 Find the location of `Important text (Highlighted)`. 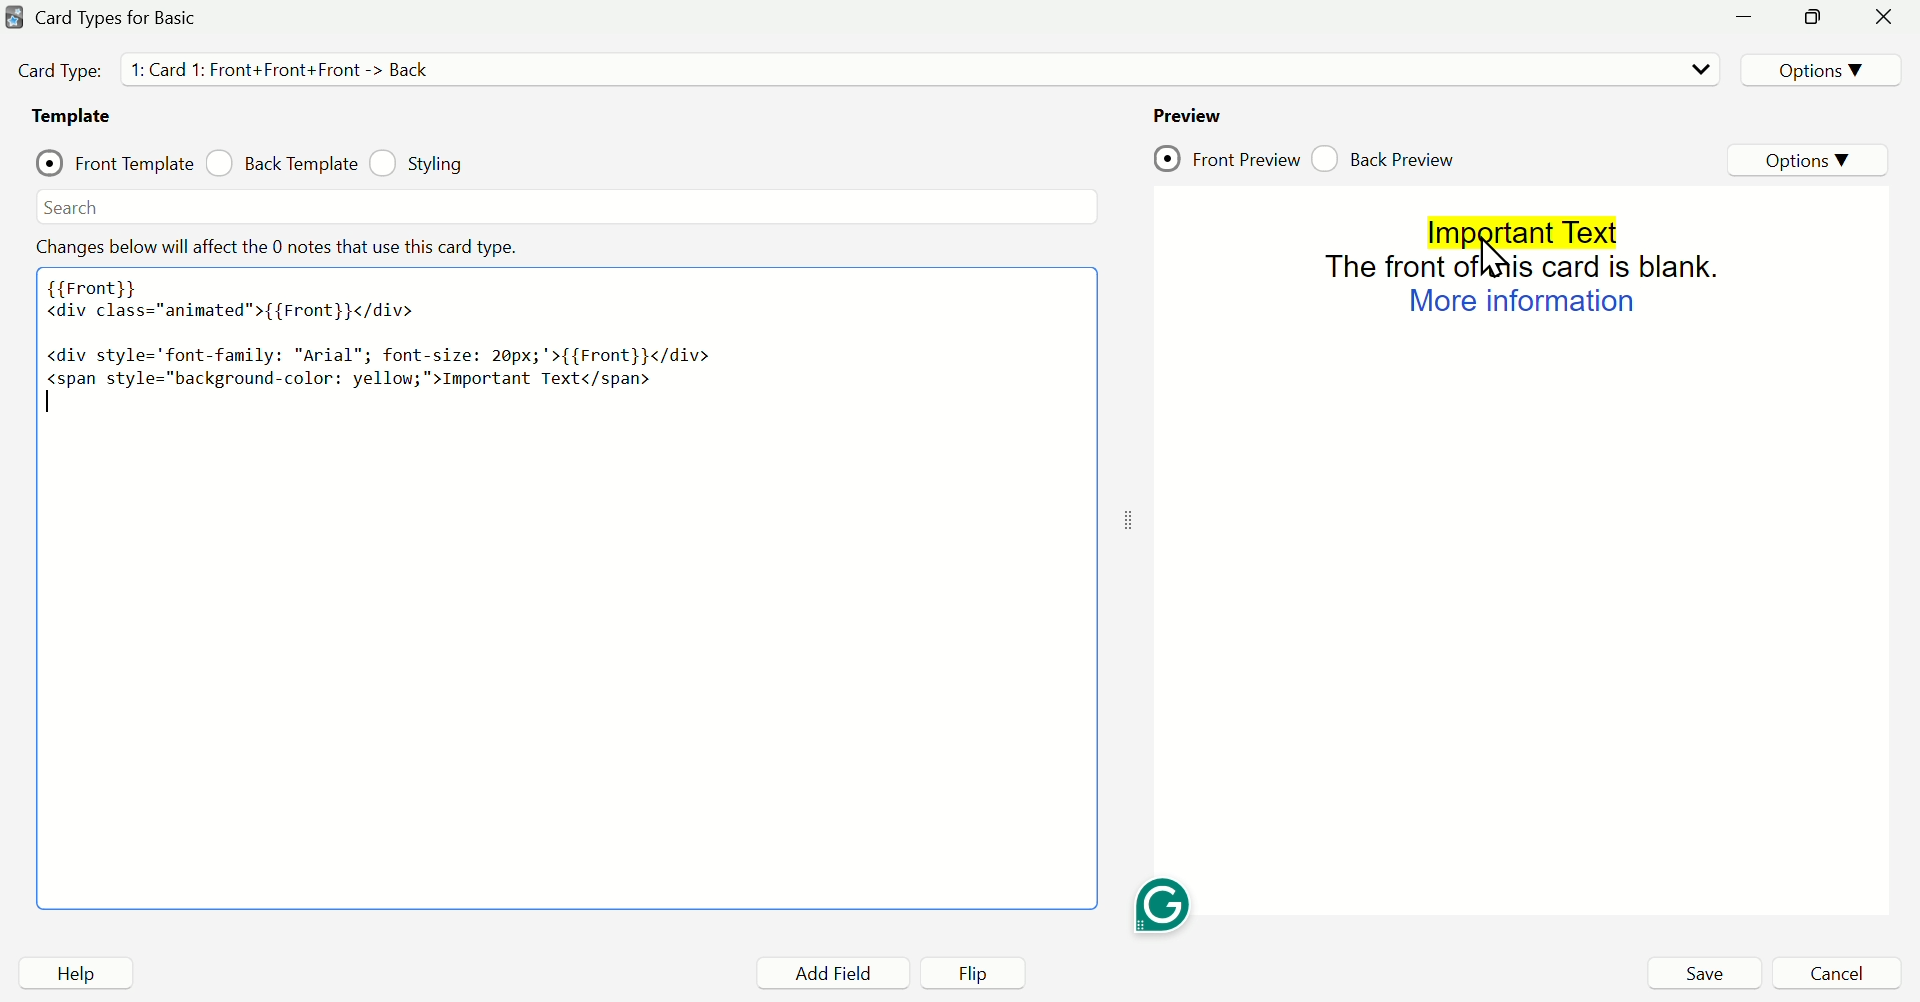

Important text (Highlighted) is located at coordinates (1521, 227).